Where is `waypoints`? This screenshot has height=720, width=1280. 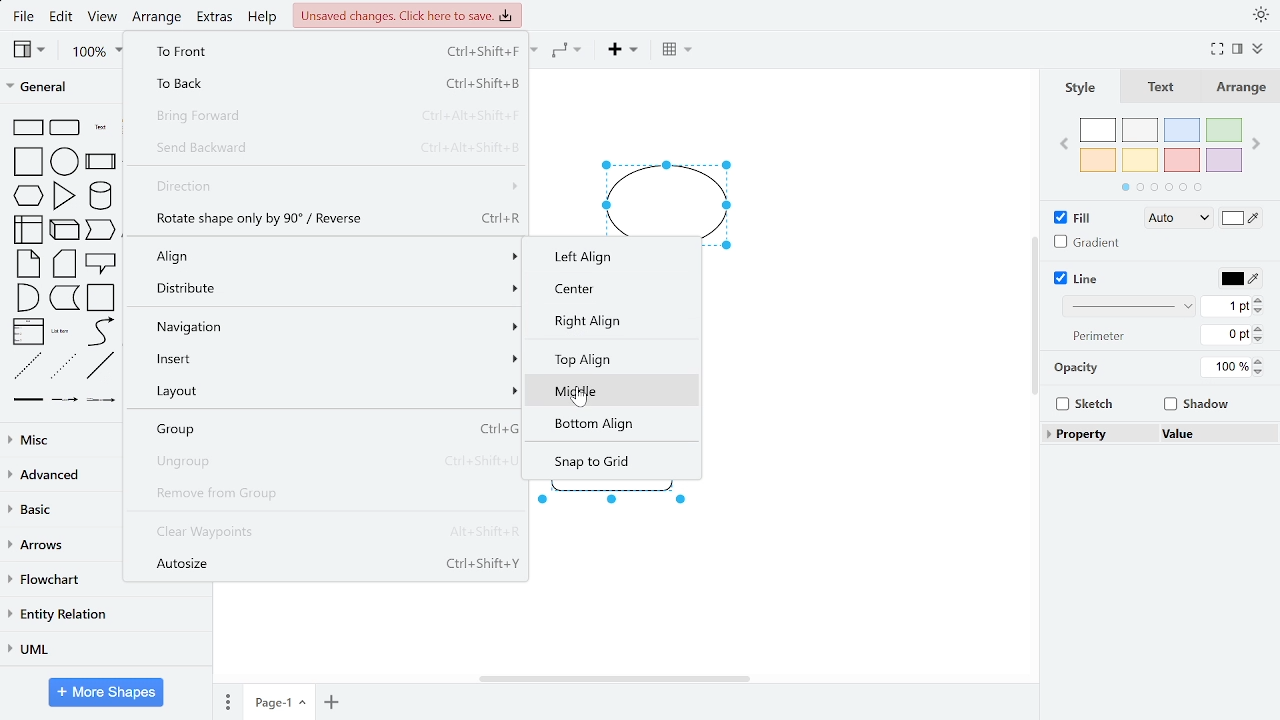 waypoints is located at coordinates (567, 52).